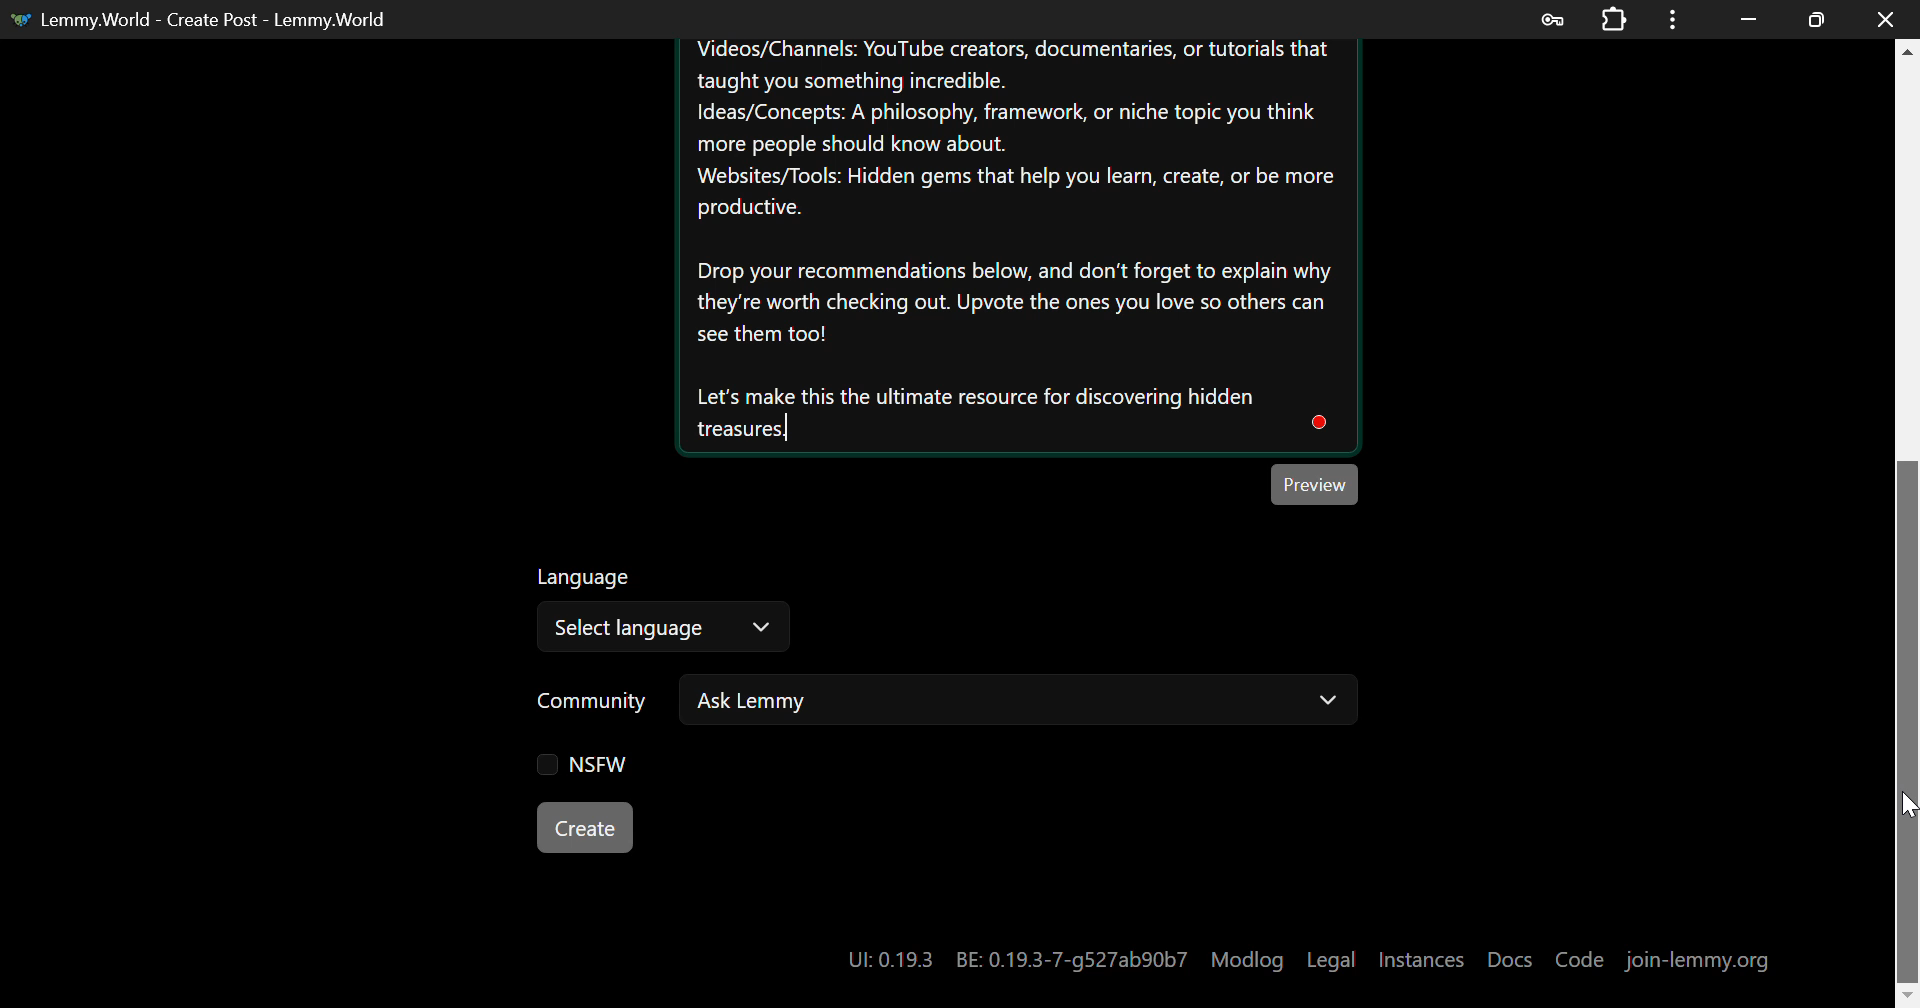 This screenshot has height=1008, width=1920. I want to click on Close Window, so click(1886, 17).